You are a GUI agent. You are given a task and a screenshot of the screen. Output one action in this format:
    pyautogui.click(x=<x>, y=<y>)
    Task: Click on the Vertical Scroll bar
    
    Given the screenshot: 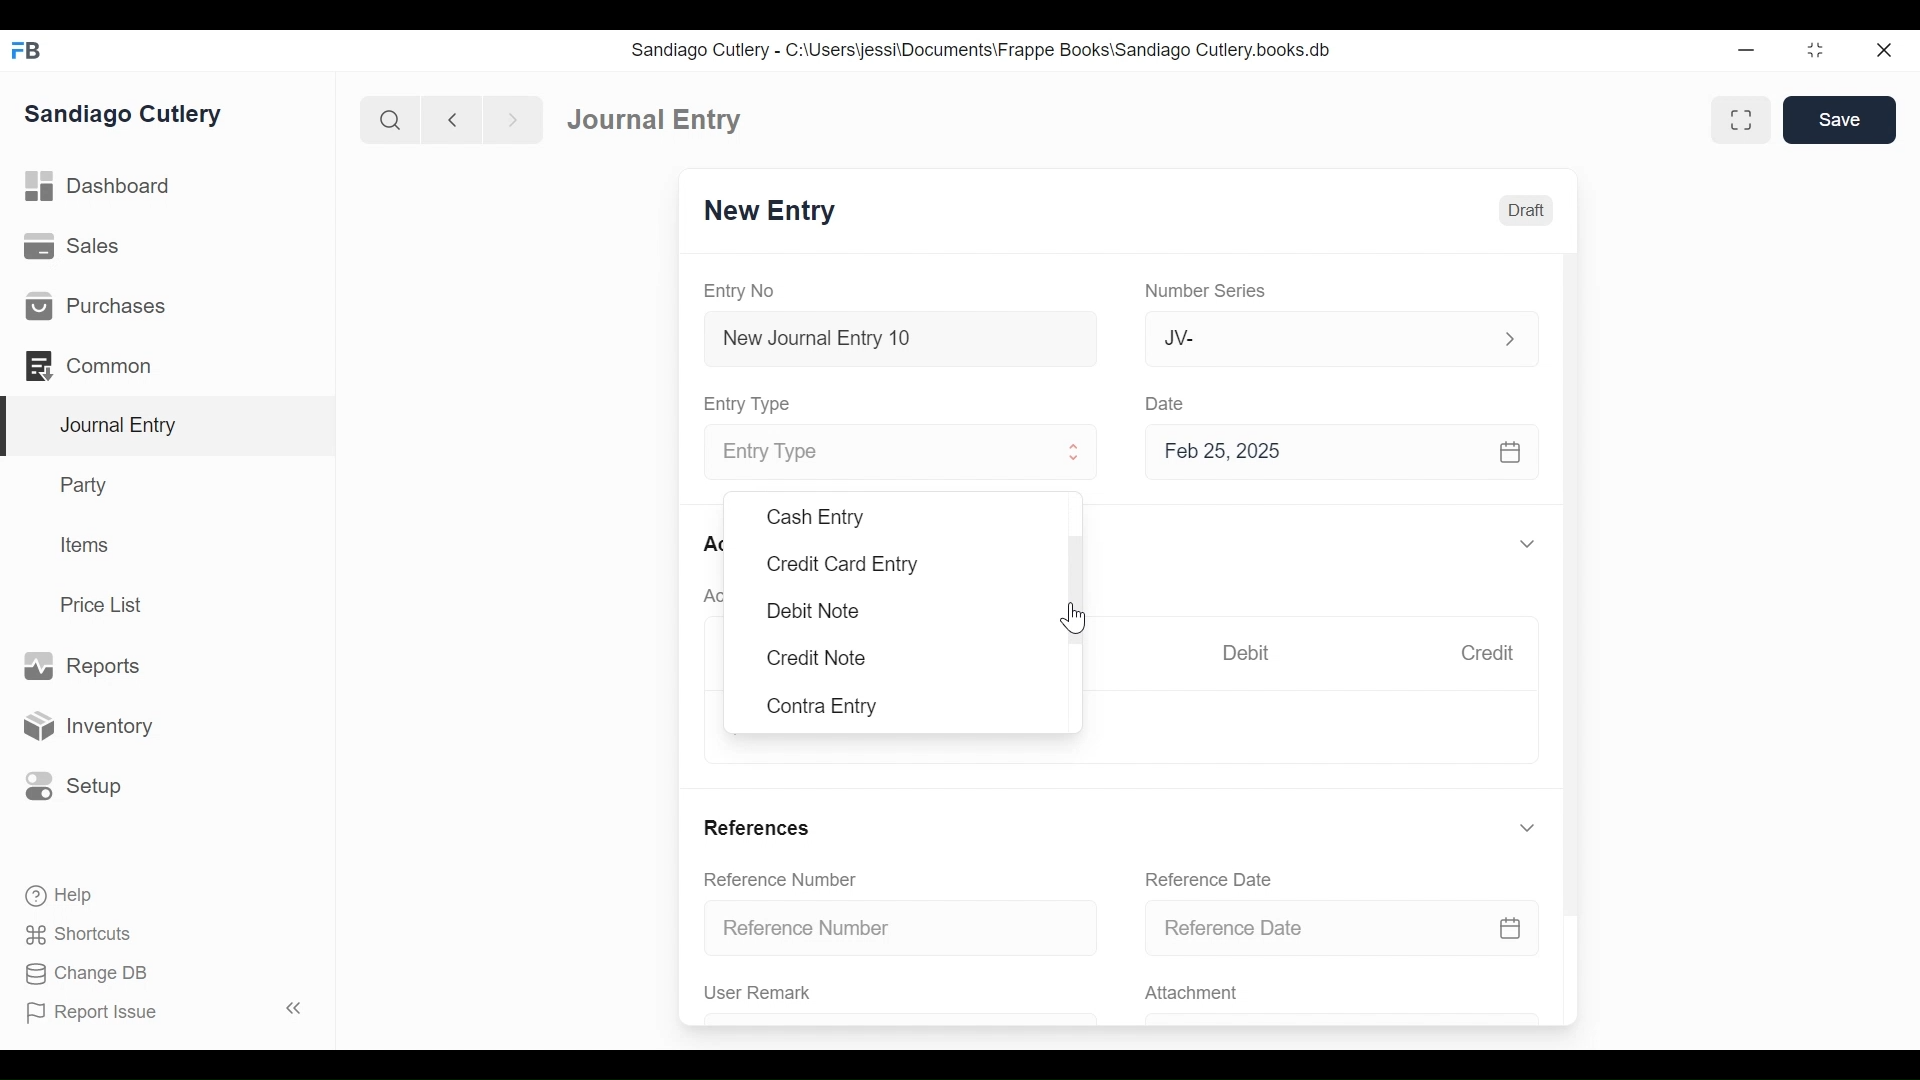 What is the action you would take?
    pyautogui.click(x=1575, y=572)
    